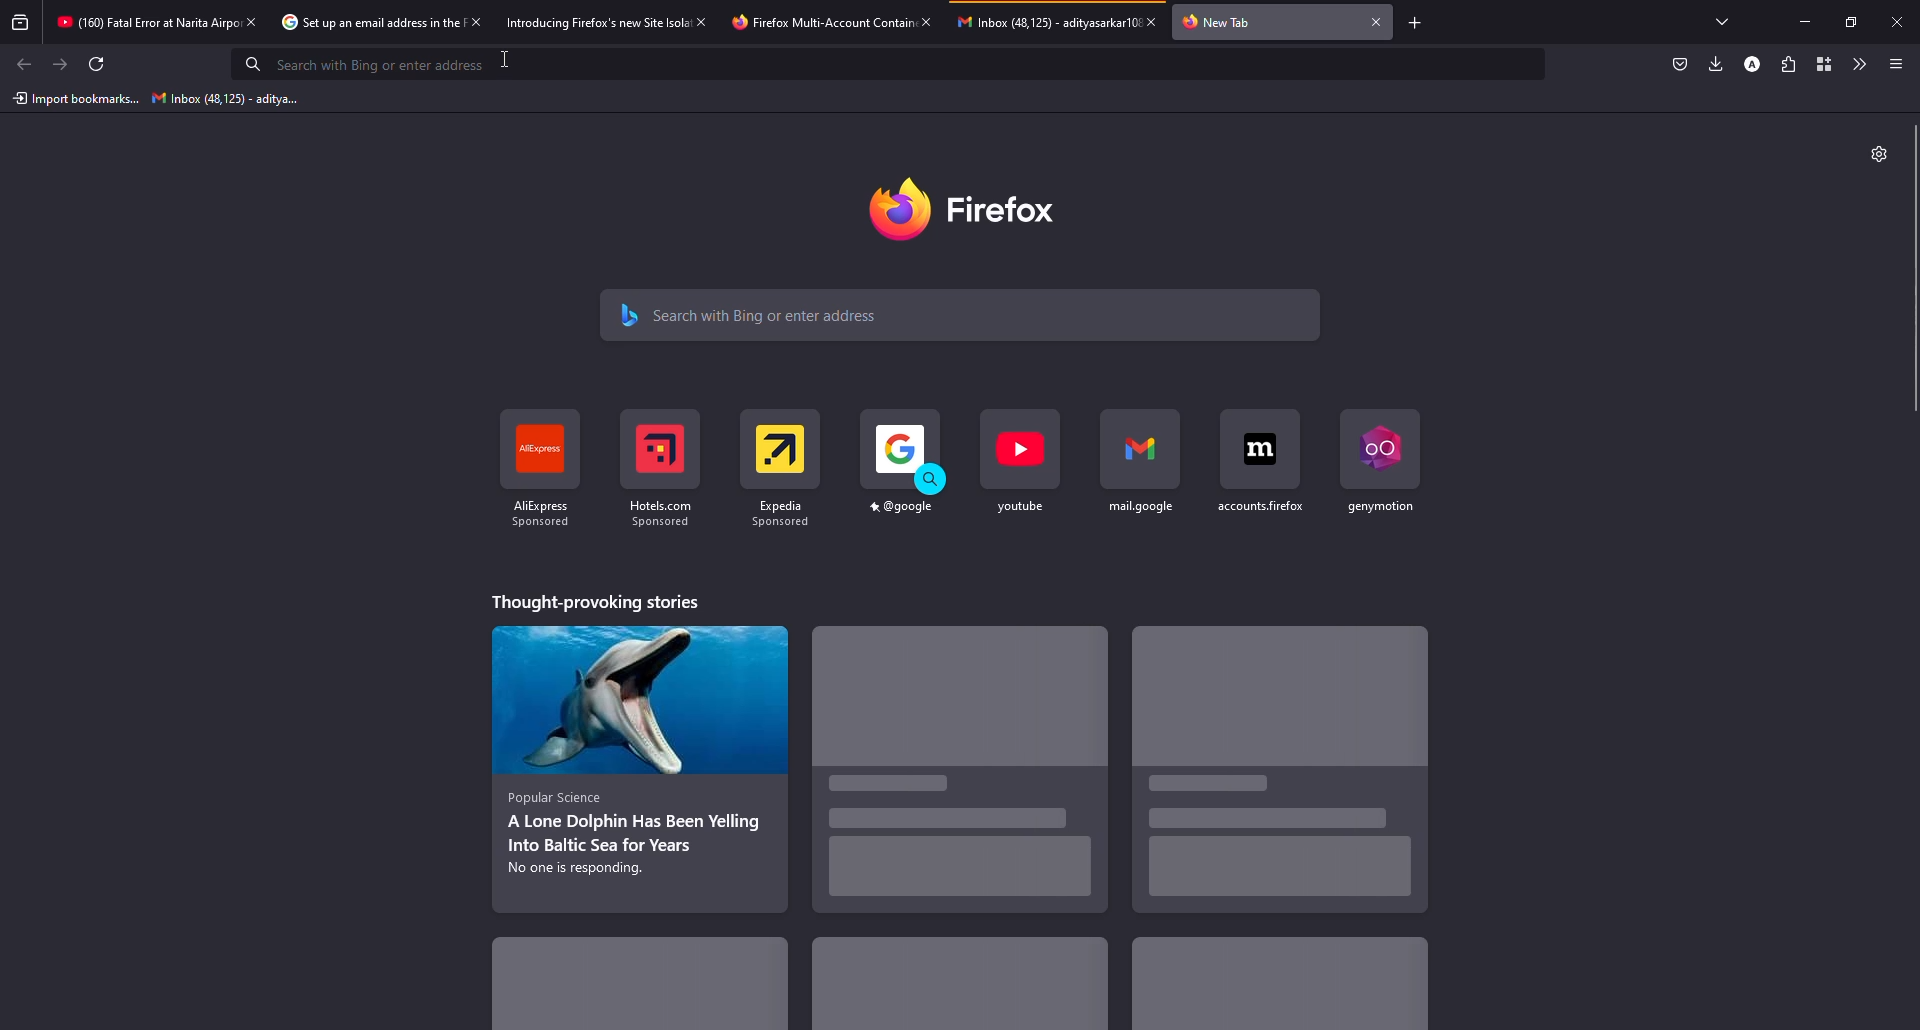 The height and width of the screenshot is (1030, 1920). I want to click on shortcut, so click(542, 466).